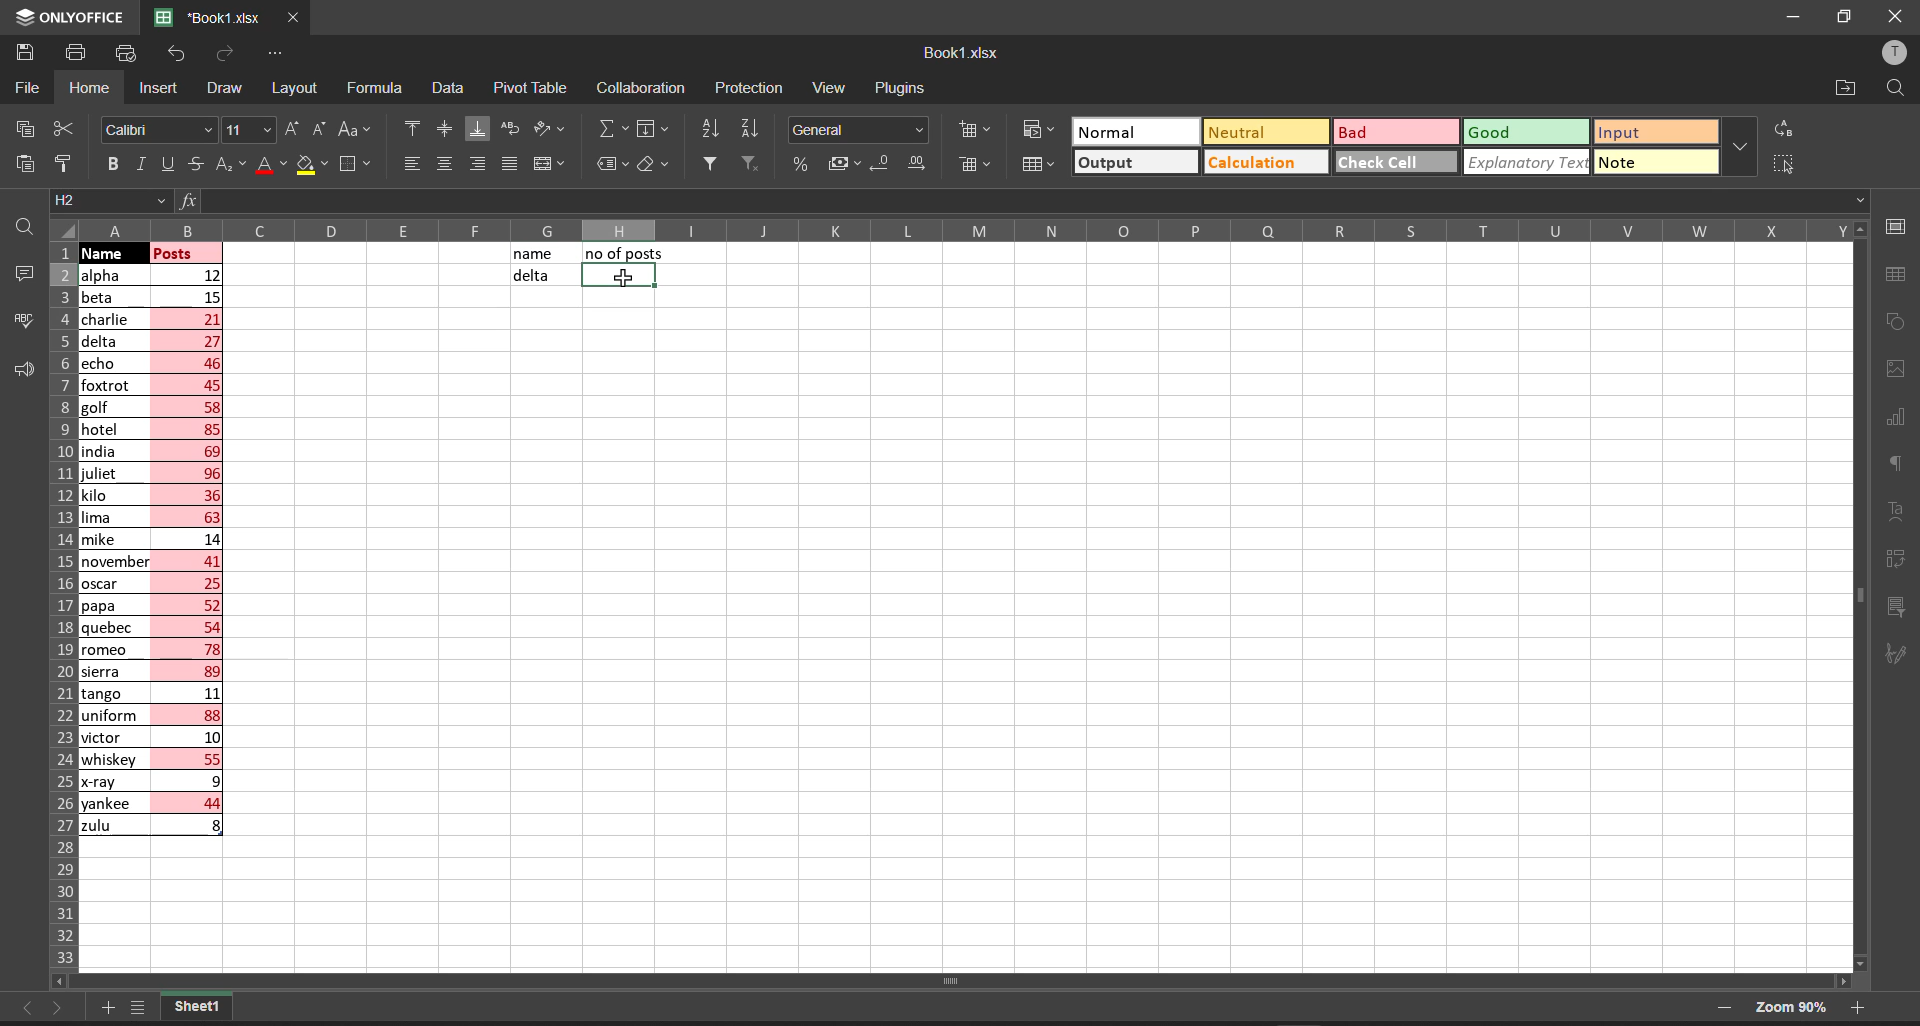 This screenshot has height=1026, width=1920. What do you see at coordinates (24, 53) in the screenshot?
I see `save` at bounding box center [24, 53].